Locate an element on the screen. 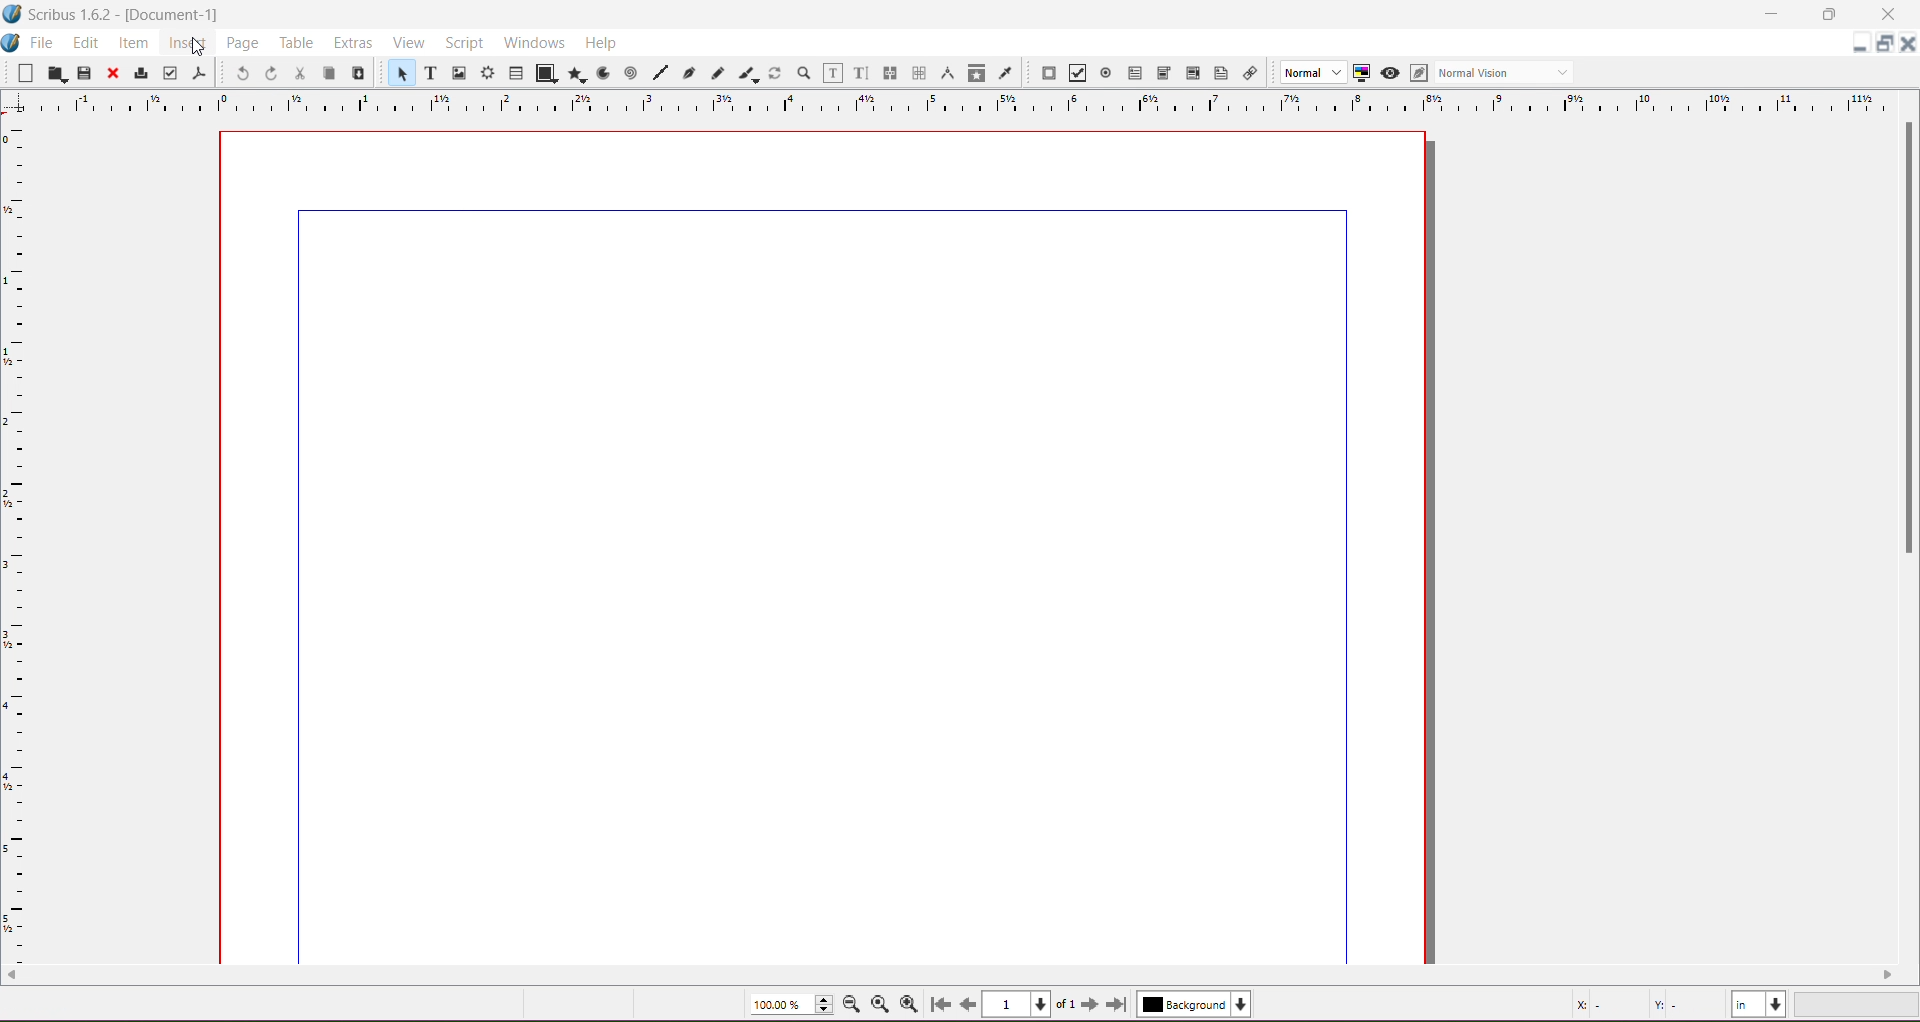  Go to the first page is located at coordinates (942, 1005).